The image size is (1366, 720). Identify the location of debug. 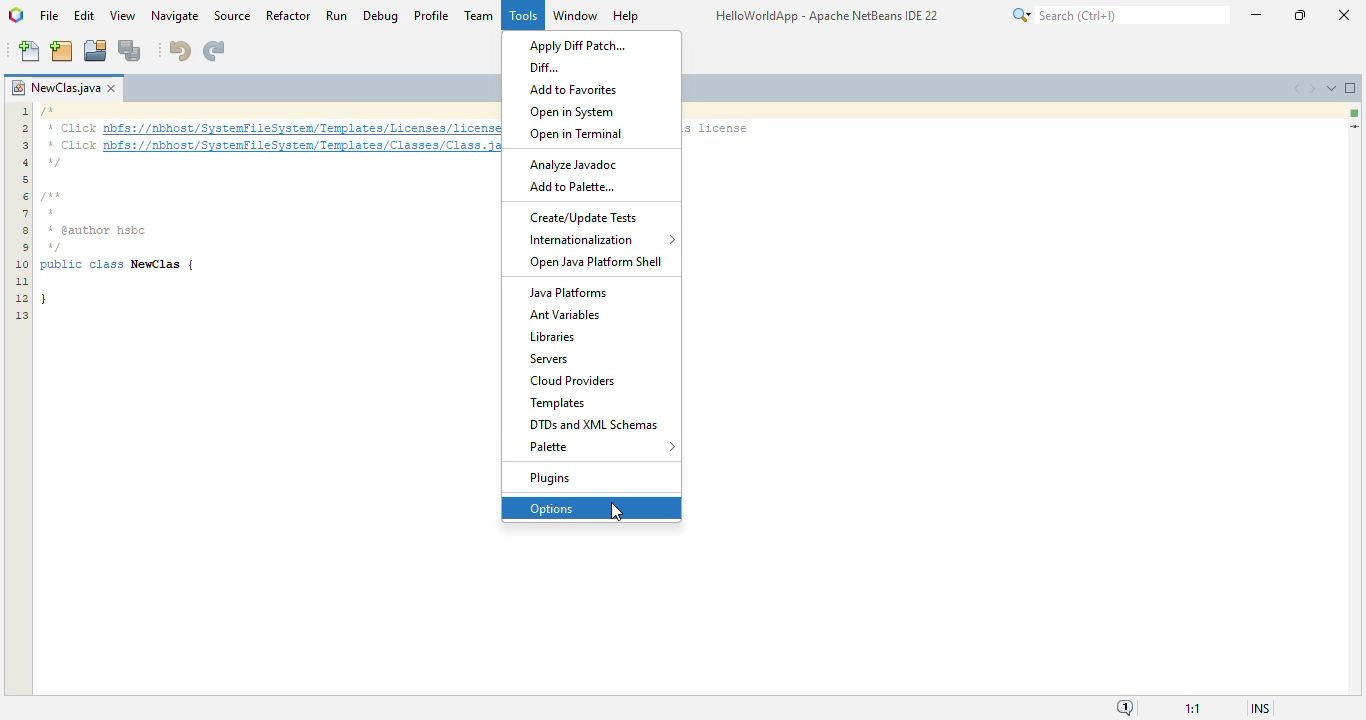
(382, 15).